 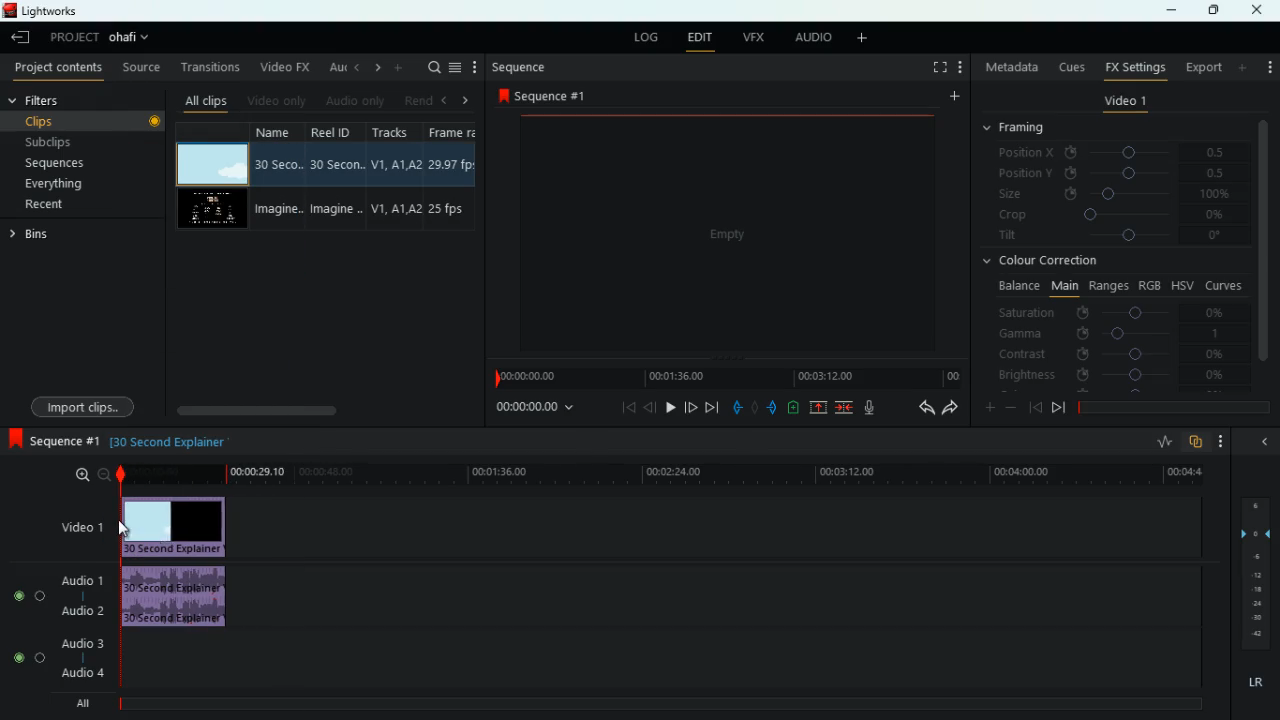 I want to click on forward, so click(x=951, y=409).